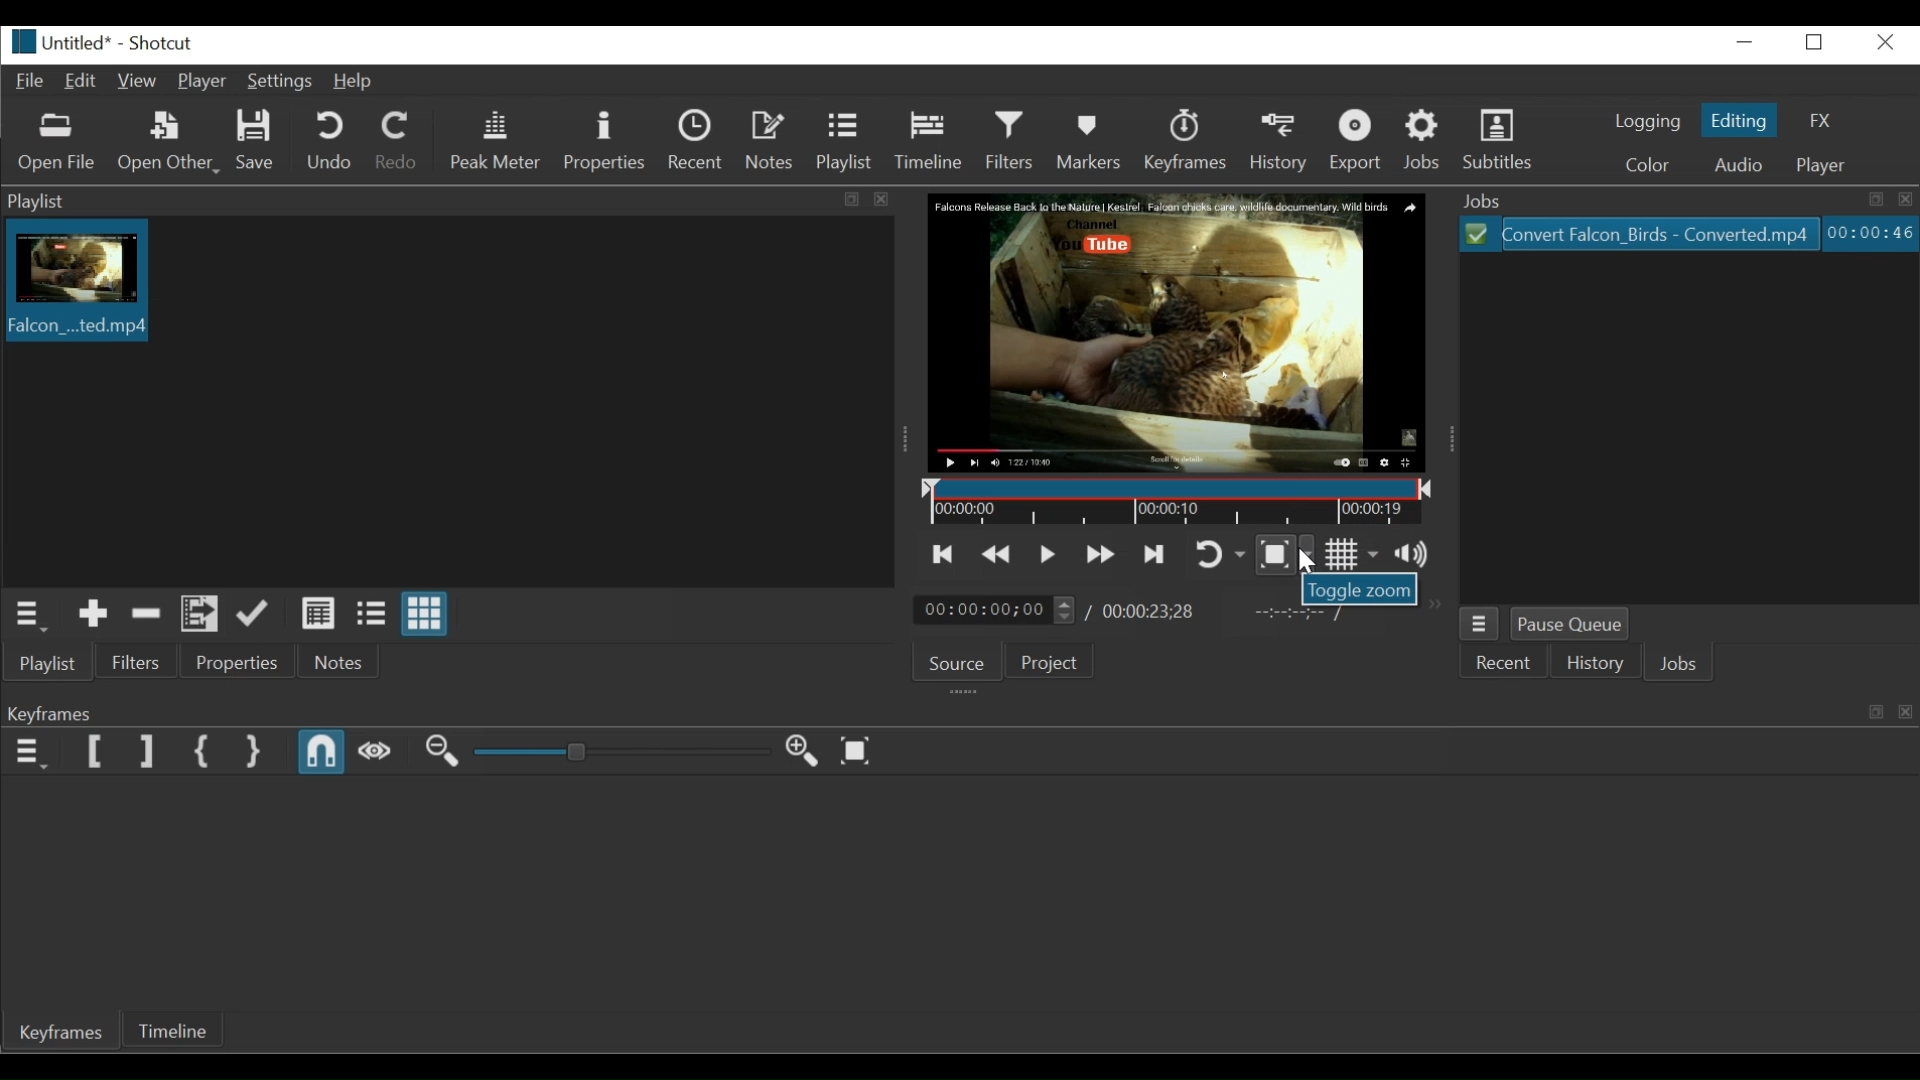 Image resolution: width=1920 pixels, height=1080 pixels. Describe the element at coordinates (1091, 140) in the screenshot. I see `Markers` at that location.